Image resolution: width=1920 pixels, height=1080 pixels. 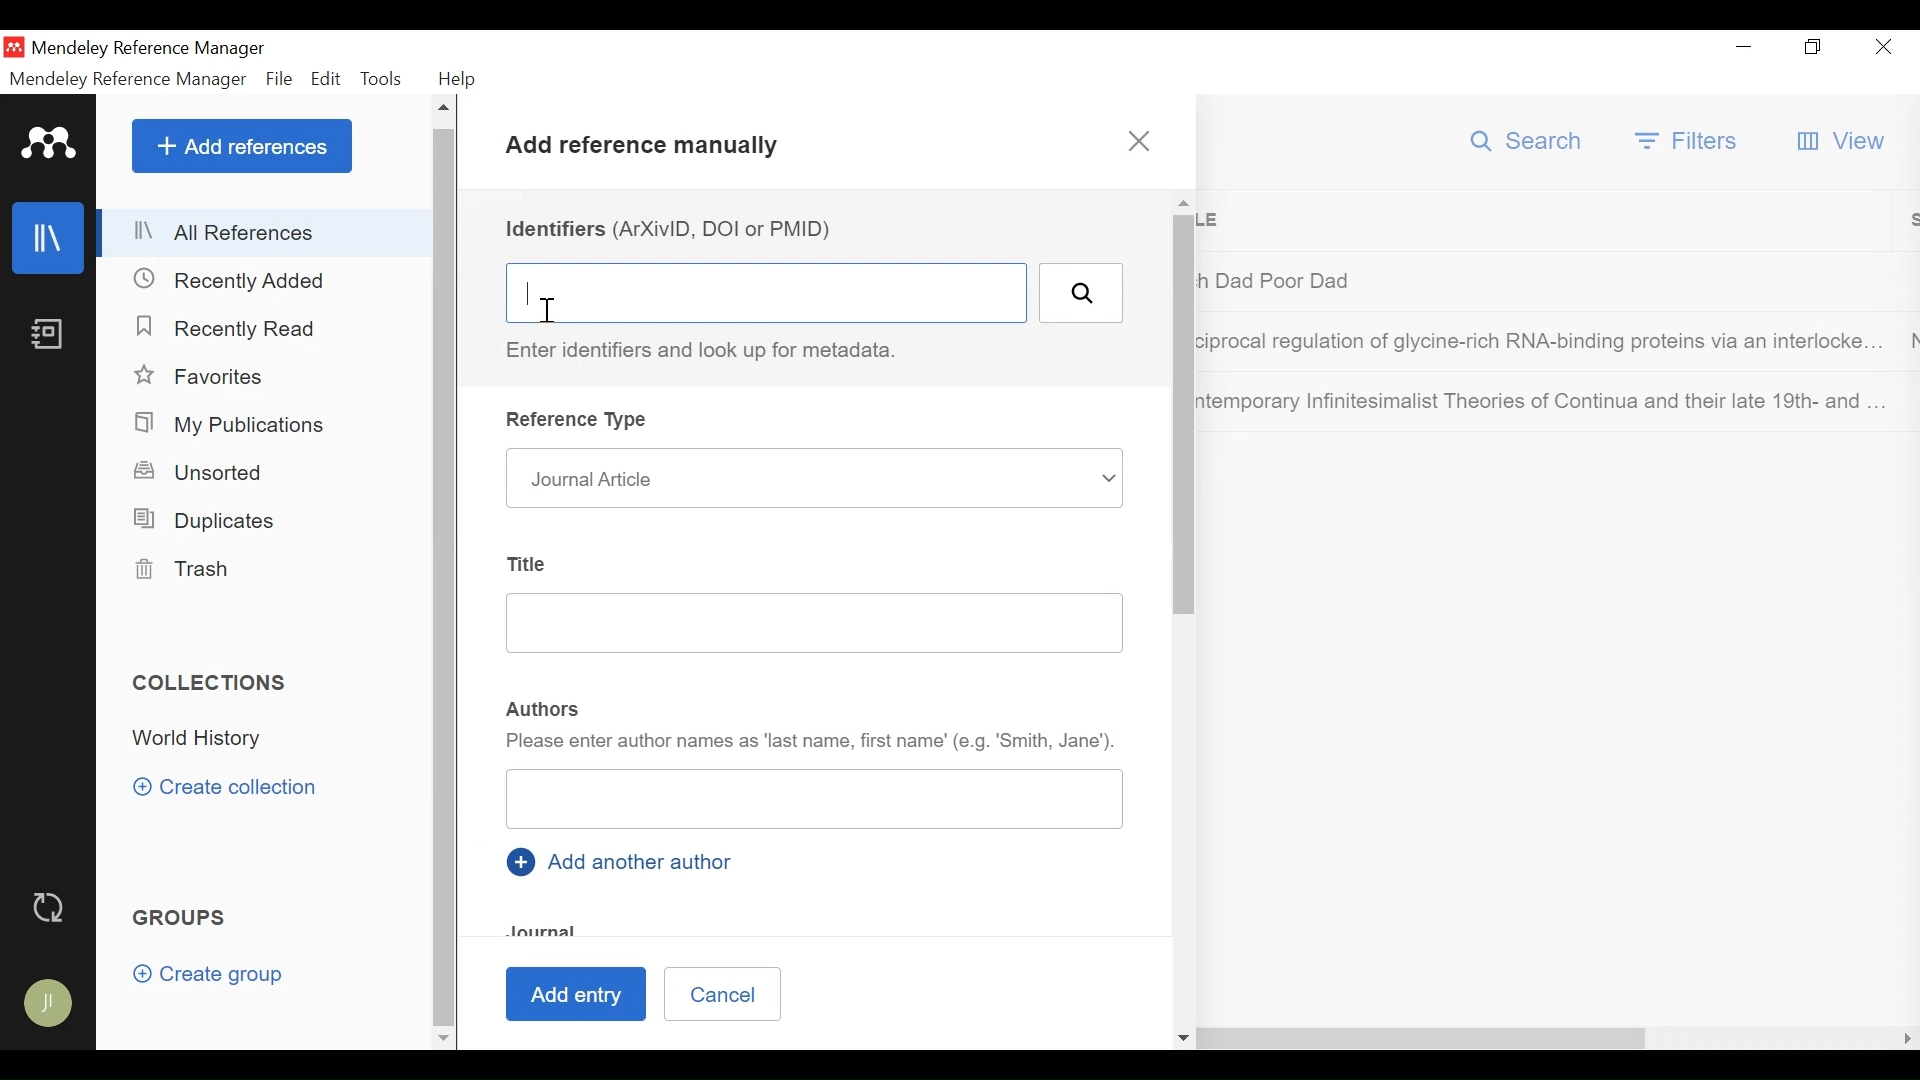 What do you see at coordinates (225, 788) in the screenshot?
I see `Create Collection` at bounding box center [225, 788].